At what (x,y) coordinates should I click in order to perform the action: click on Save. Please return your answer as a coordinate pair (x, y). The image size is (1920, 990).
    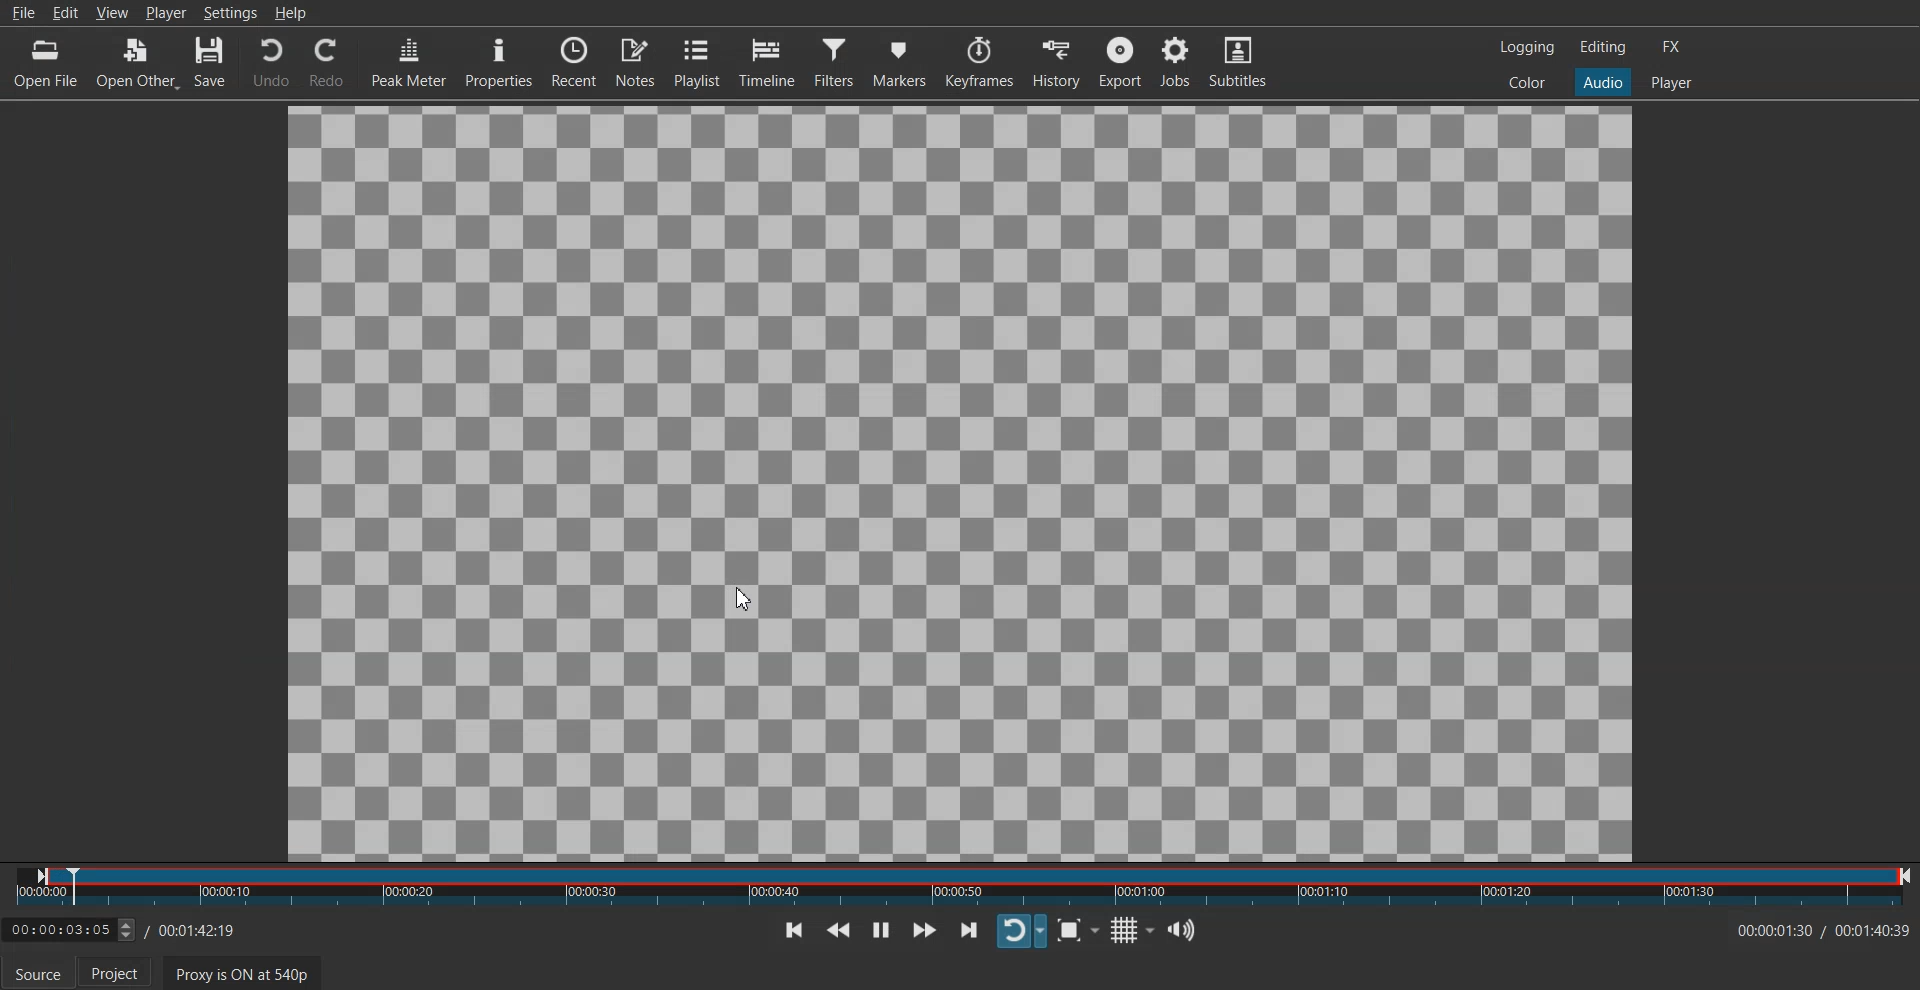
    Looking at the image, I should click on (213, 62).